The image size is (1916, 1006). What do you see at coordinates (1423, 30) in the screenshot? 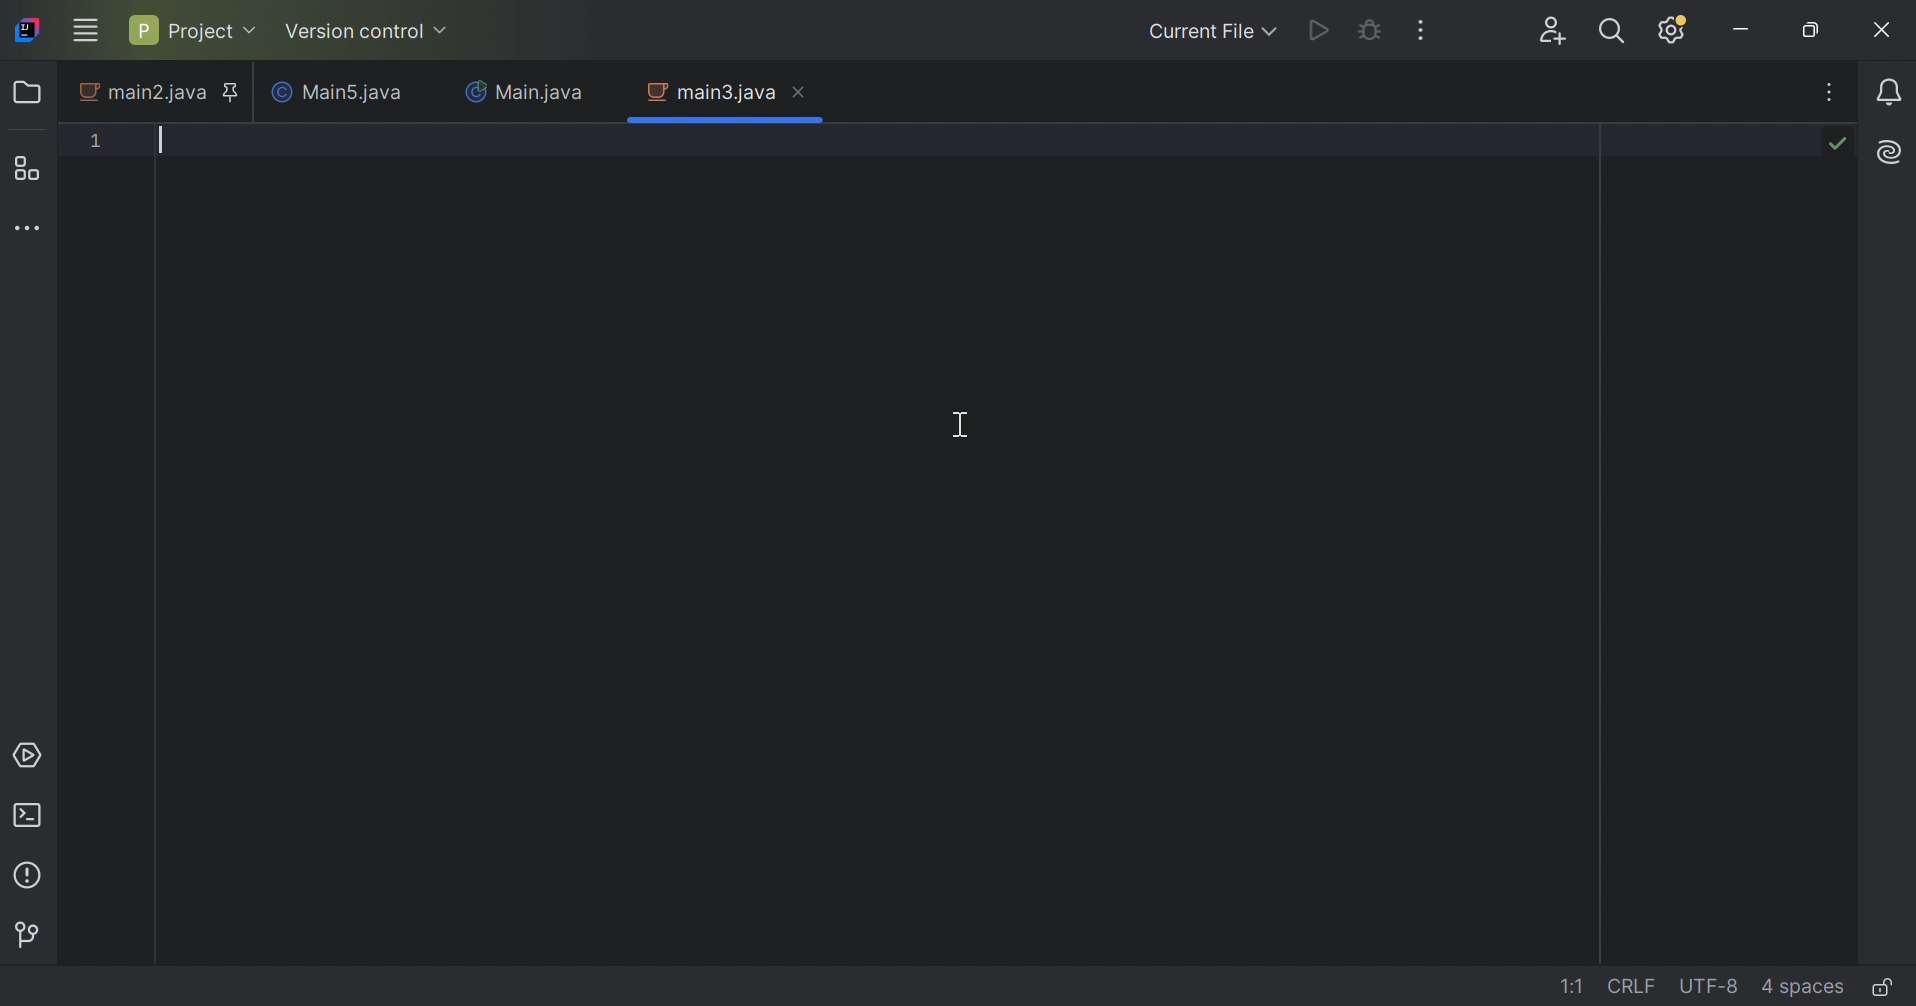
I see `More actions` at bounding box center [1423, 30].